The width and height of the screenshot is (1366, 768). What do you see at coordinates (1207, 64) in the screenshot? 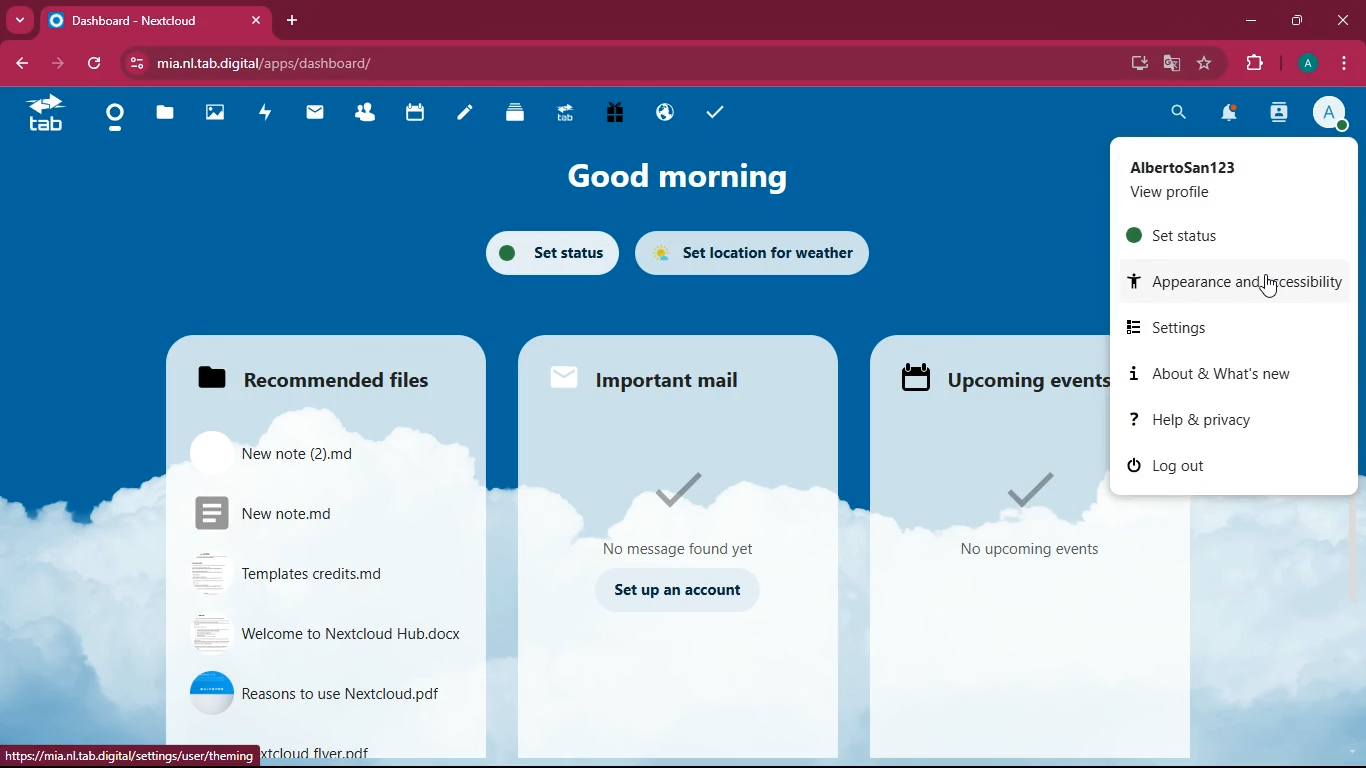
I see `favourite` at bounding box center [1207, 64].